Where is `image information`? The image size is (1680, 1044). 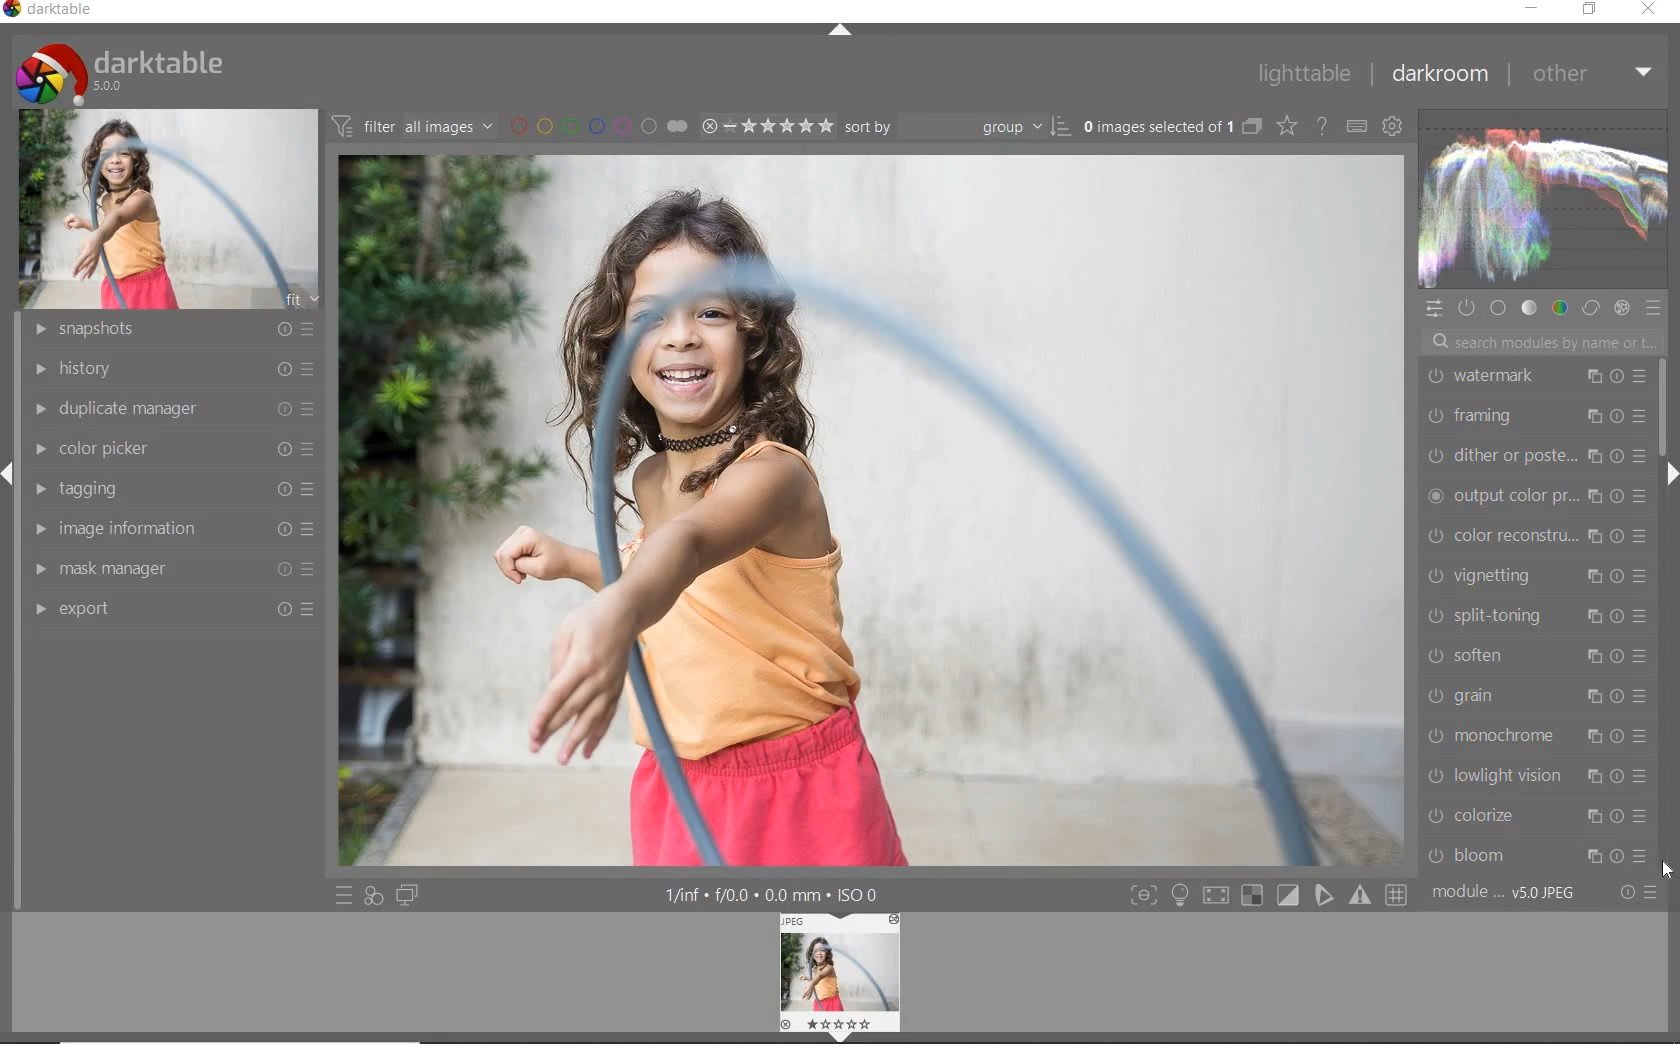
image information is located at coordinates (171, 528).